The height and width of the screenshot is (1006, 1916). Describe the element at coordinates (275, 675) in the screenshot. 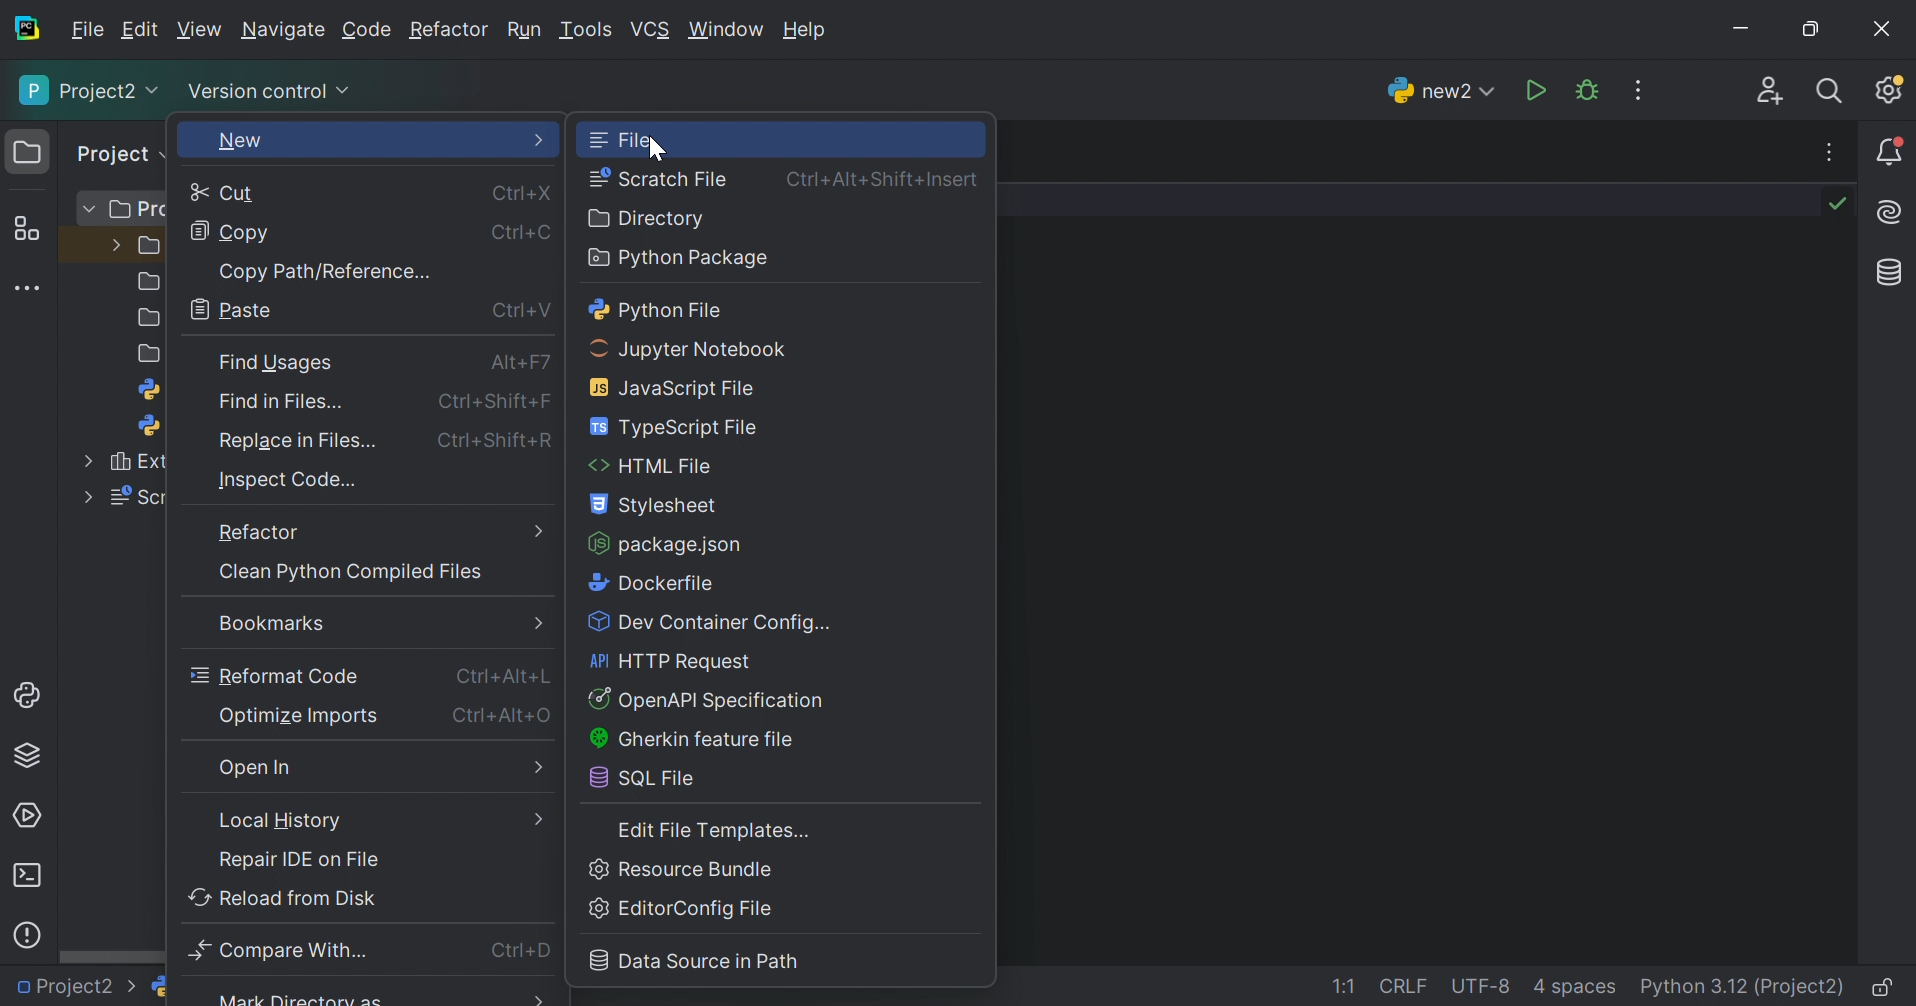

I see `Reformat code` at that location.